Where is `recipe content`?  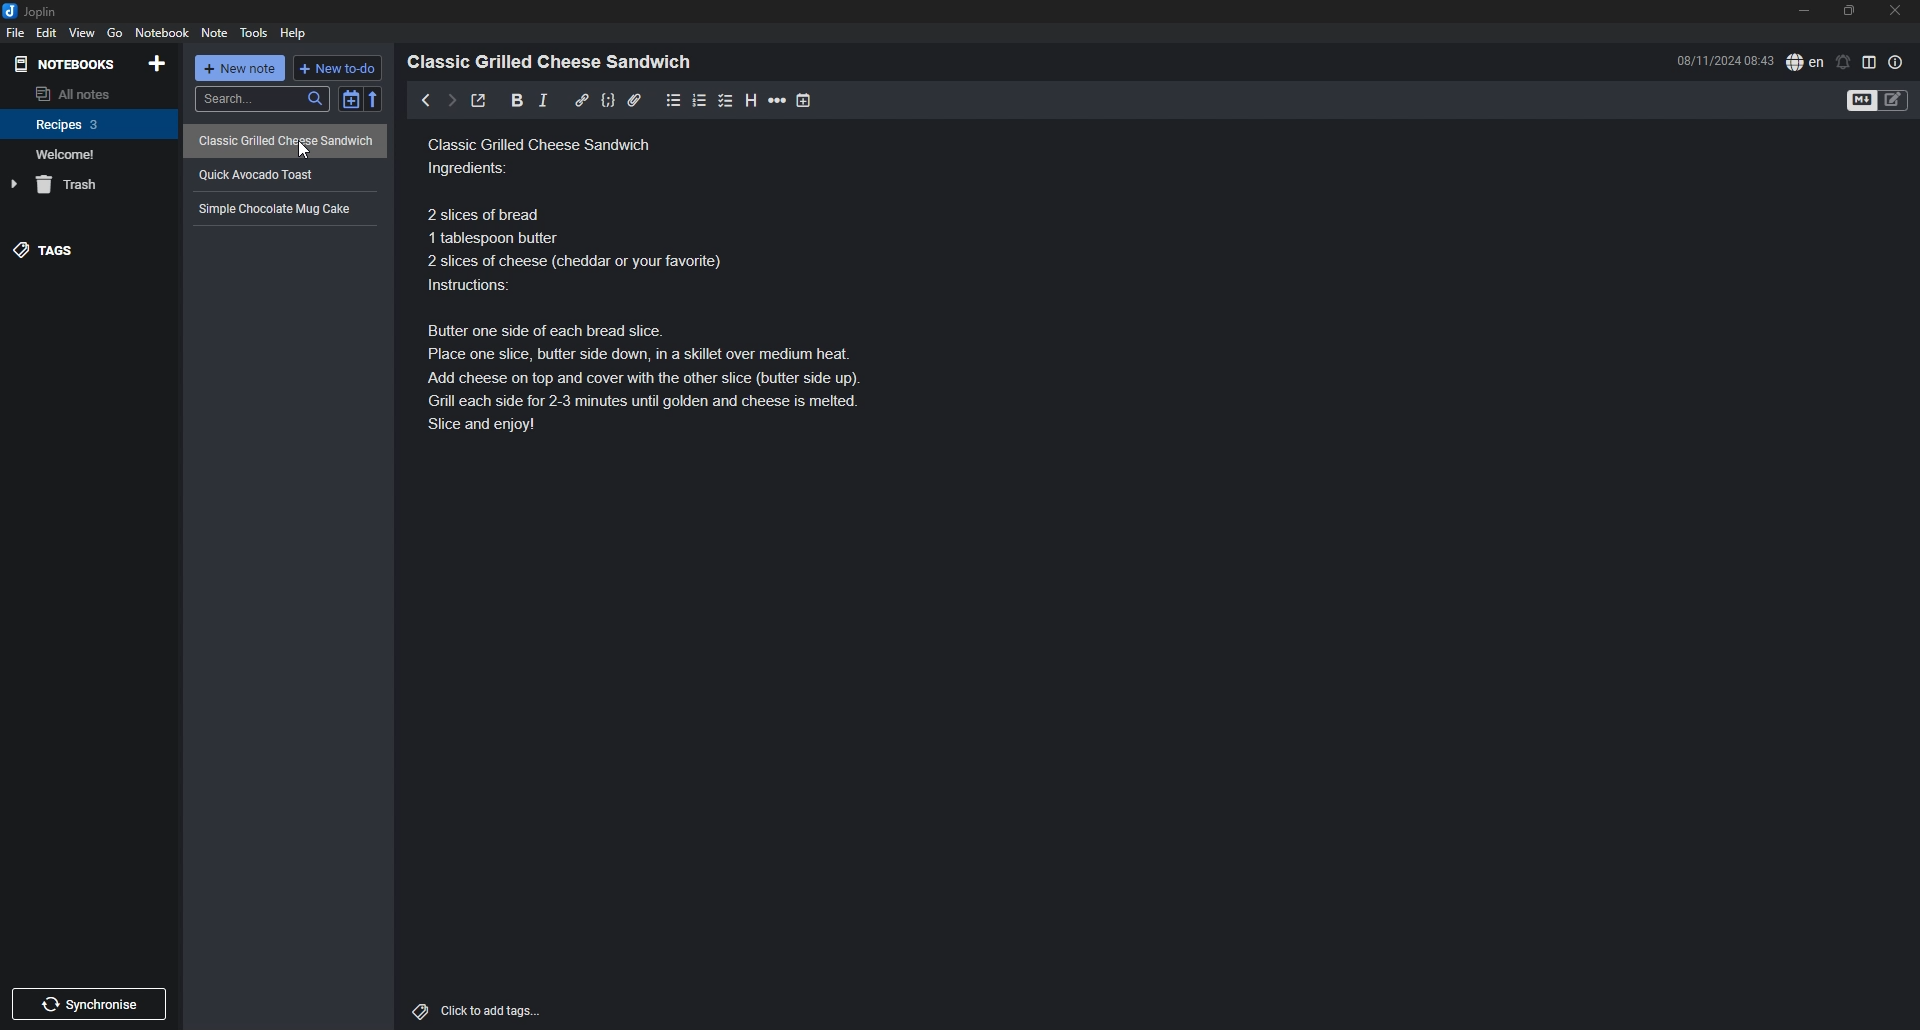 recipe content is located at coordinates (642, 279).